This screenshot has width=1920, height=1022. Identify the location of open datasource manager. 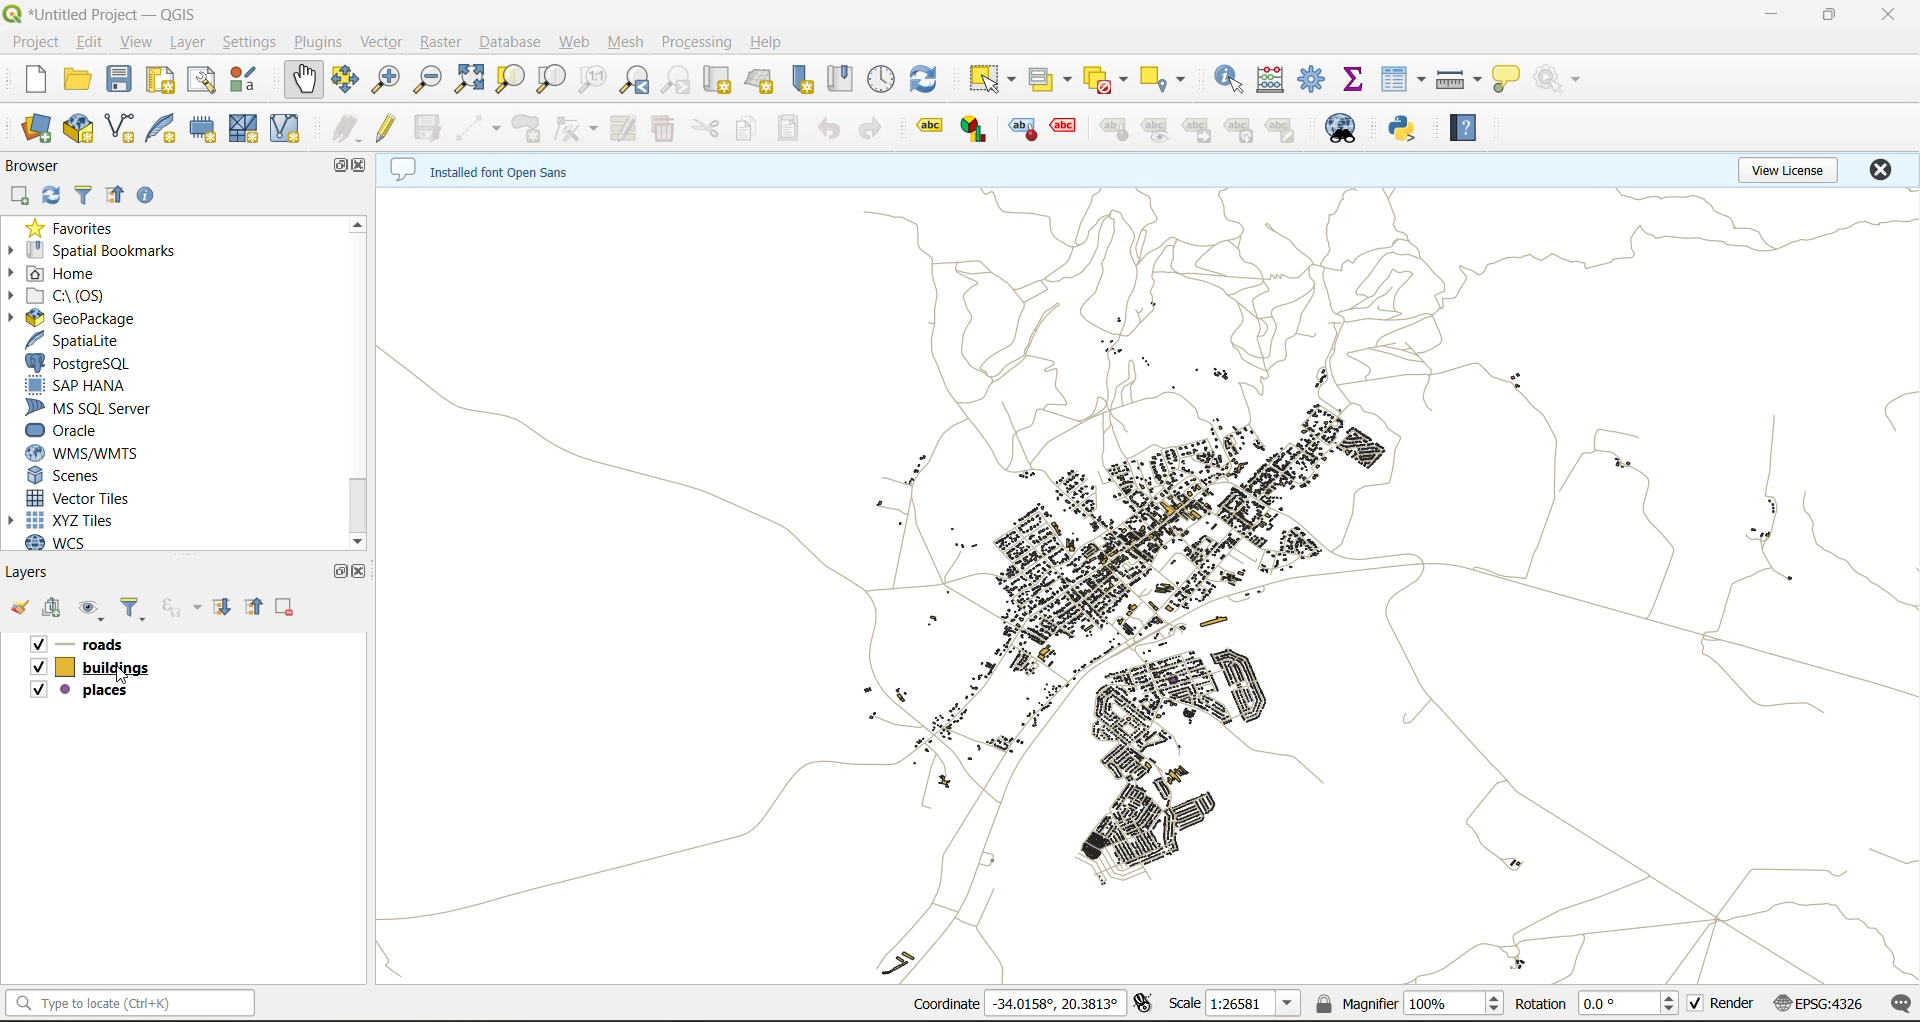
(36, 130).